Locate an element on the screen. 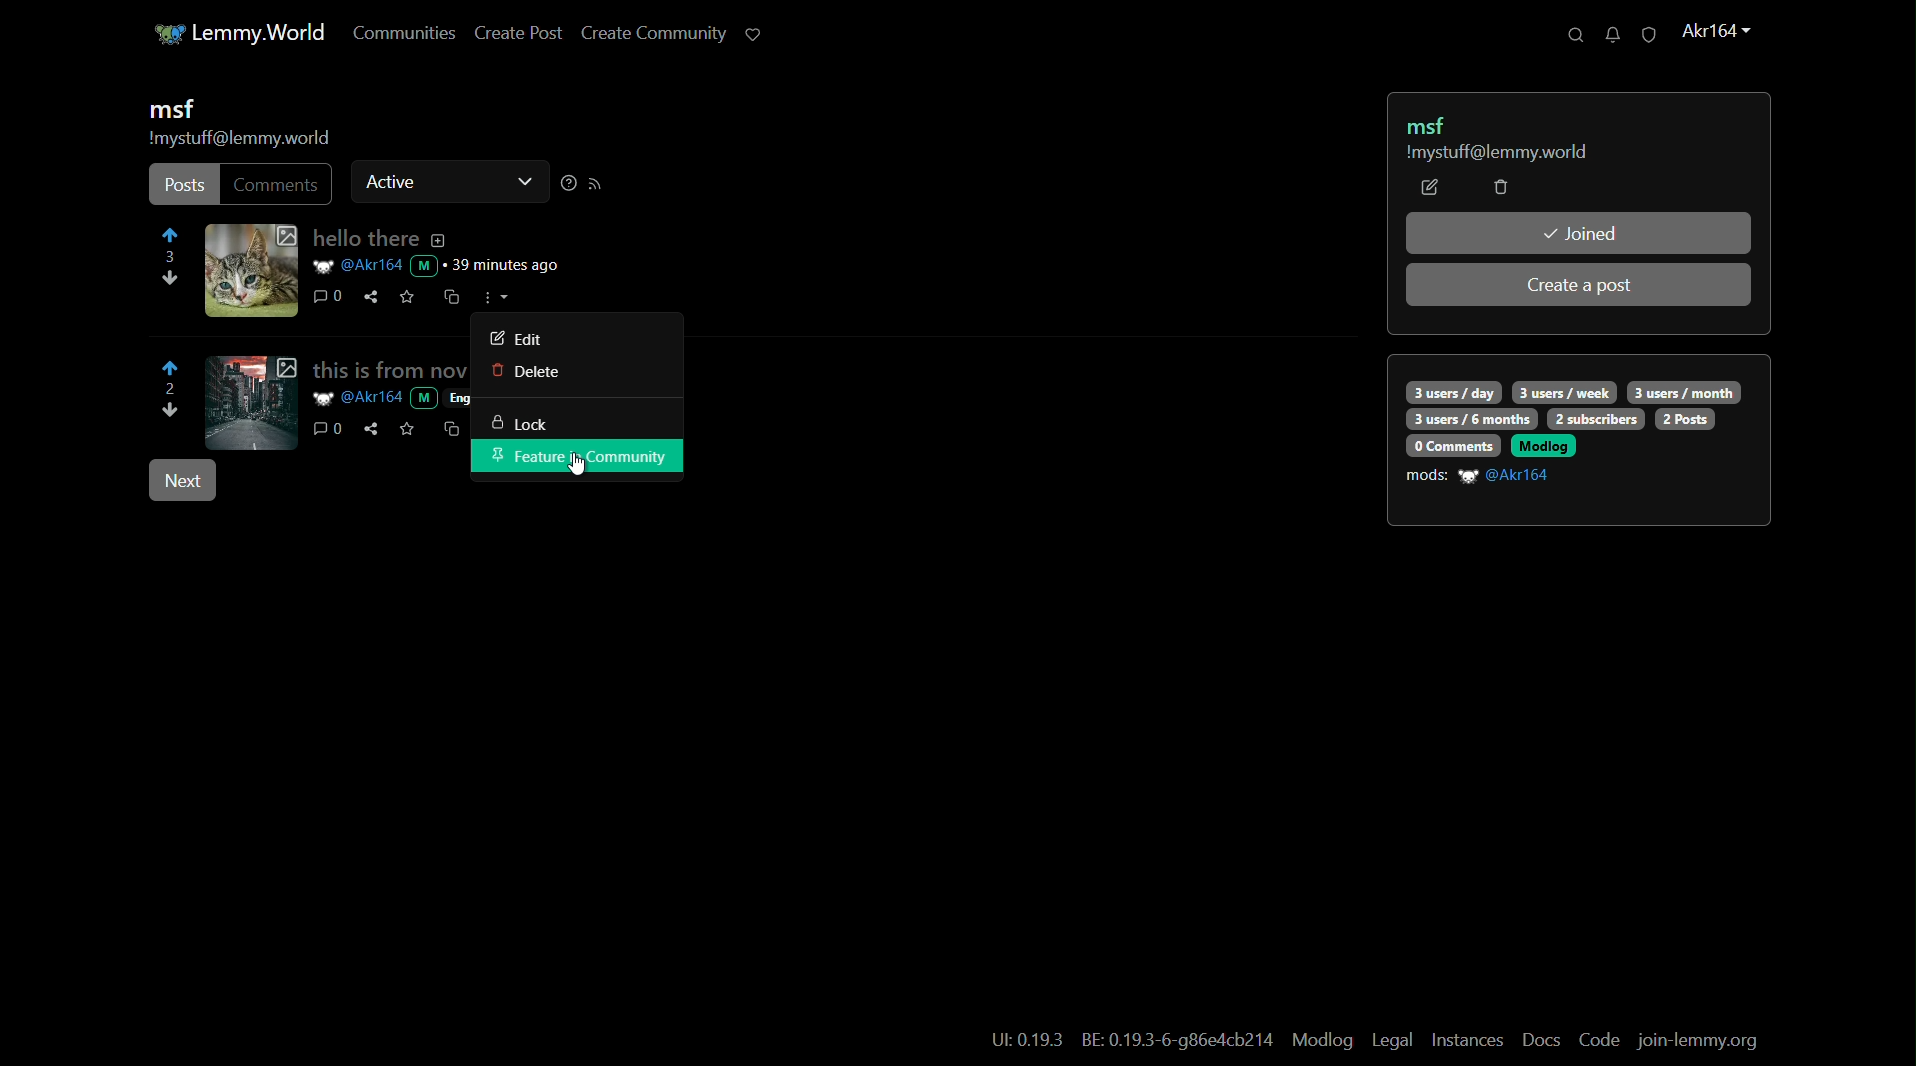 The image size is (1916, 1066). post image is located at coordinates (251, 270).